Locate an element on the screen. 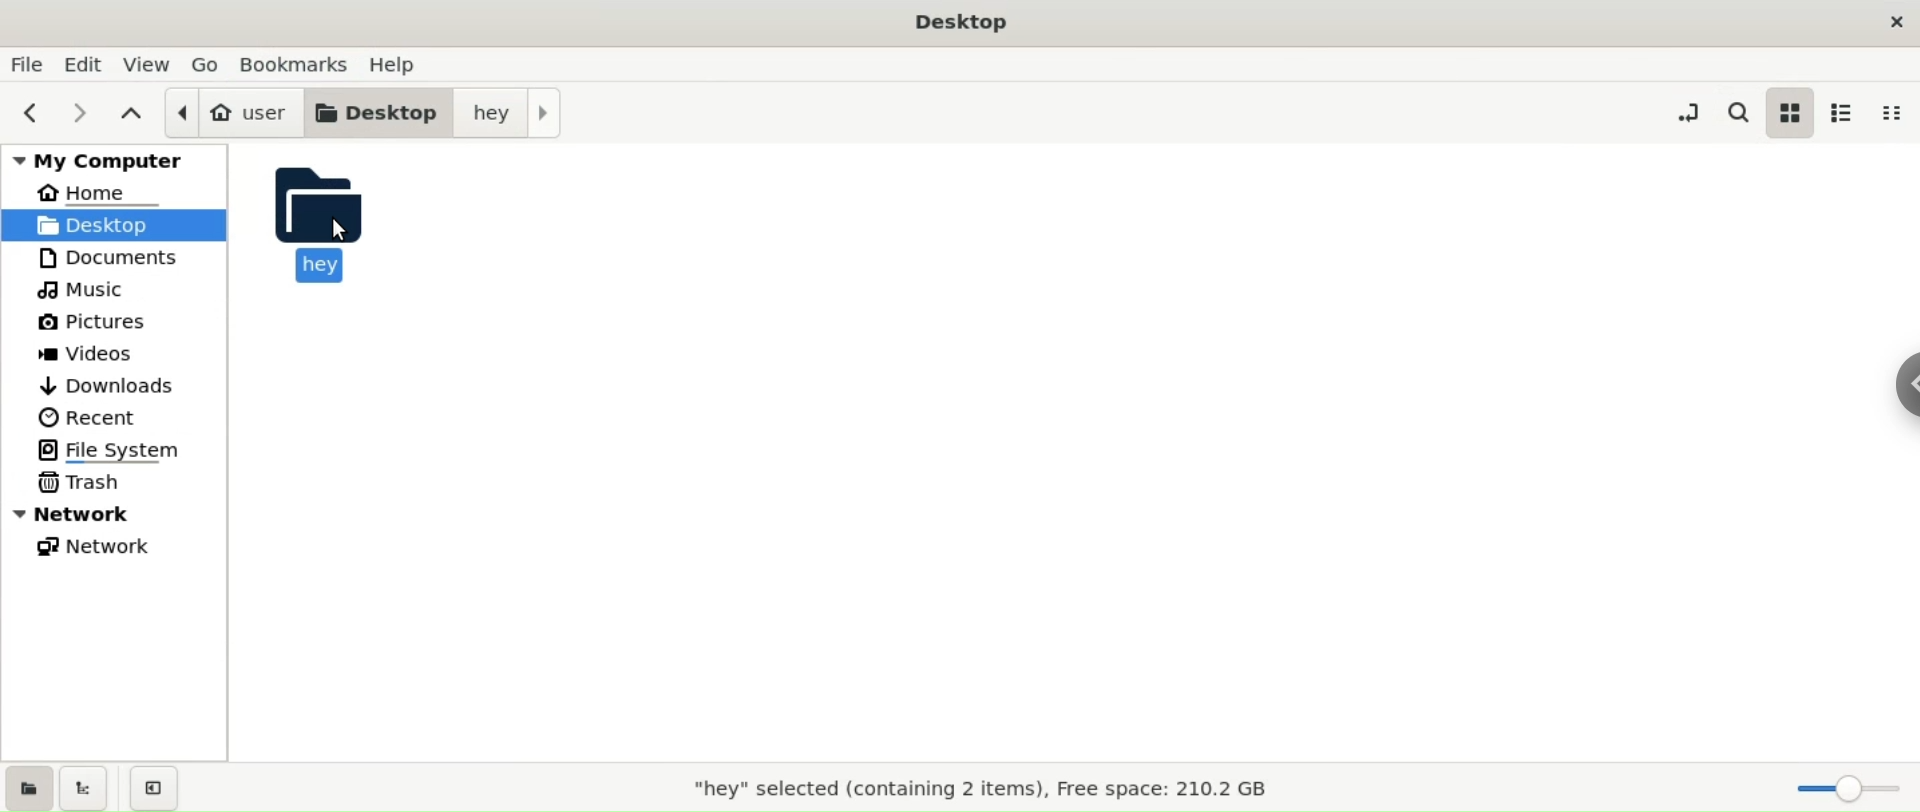 This screenshot has width=1920, height=812. chrome options is located at coordinates (1903, 384).